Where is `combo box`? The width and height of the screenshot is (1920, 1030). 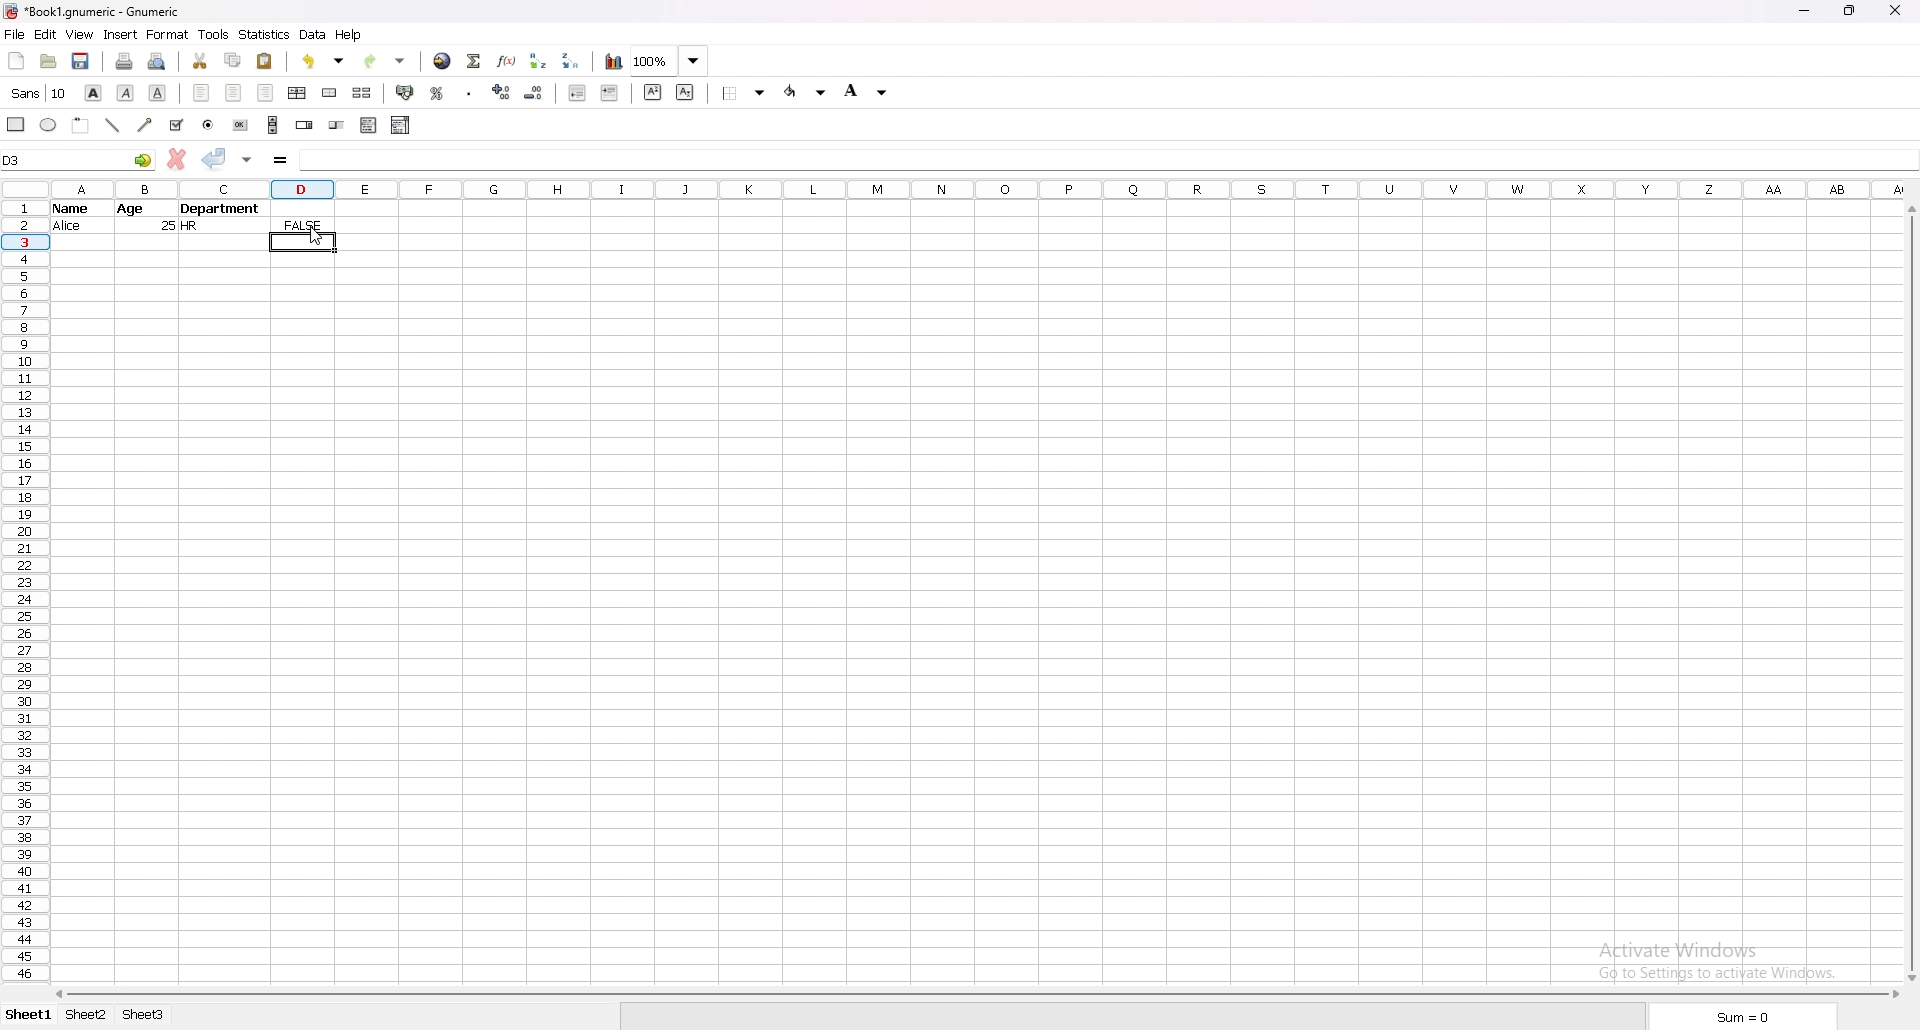 combo box is located at coordinates (401, 124).